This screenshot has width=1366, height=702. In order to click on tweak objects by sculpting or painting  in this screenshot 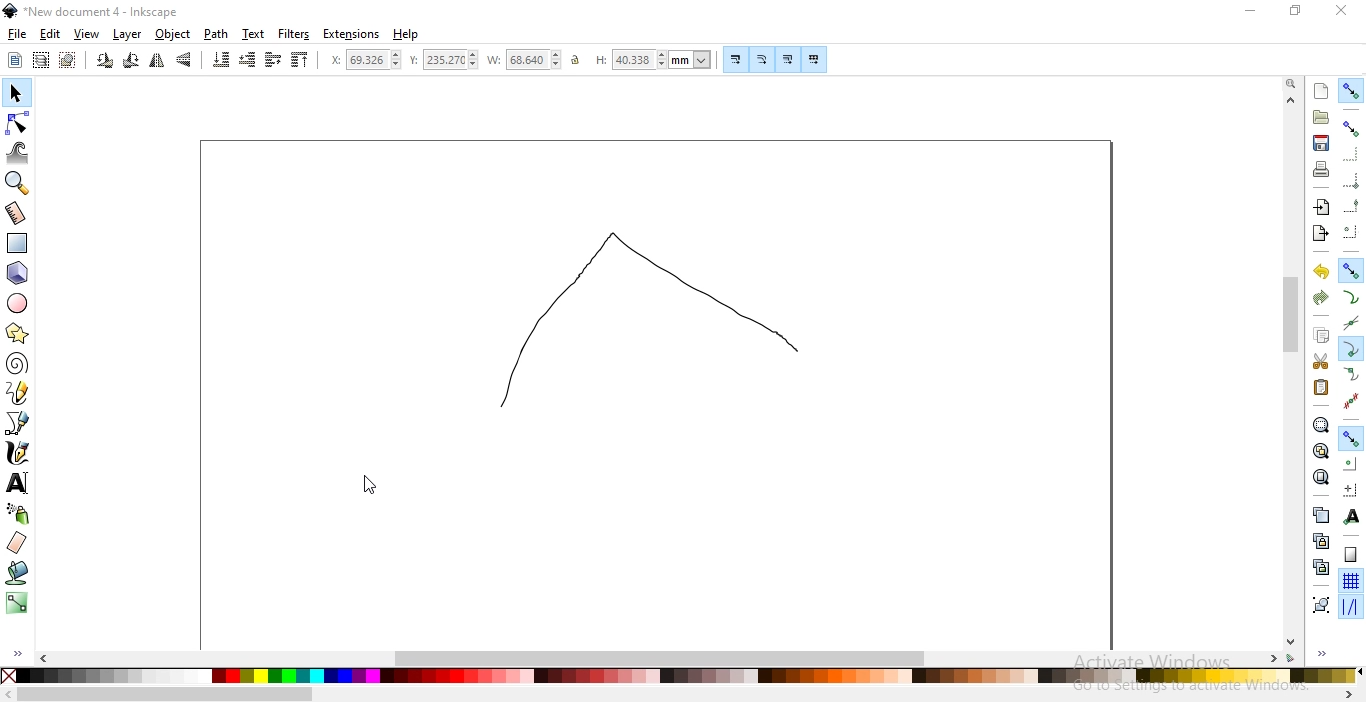, I will do `click(18, 153)`.